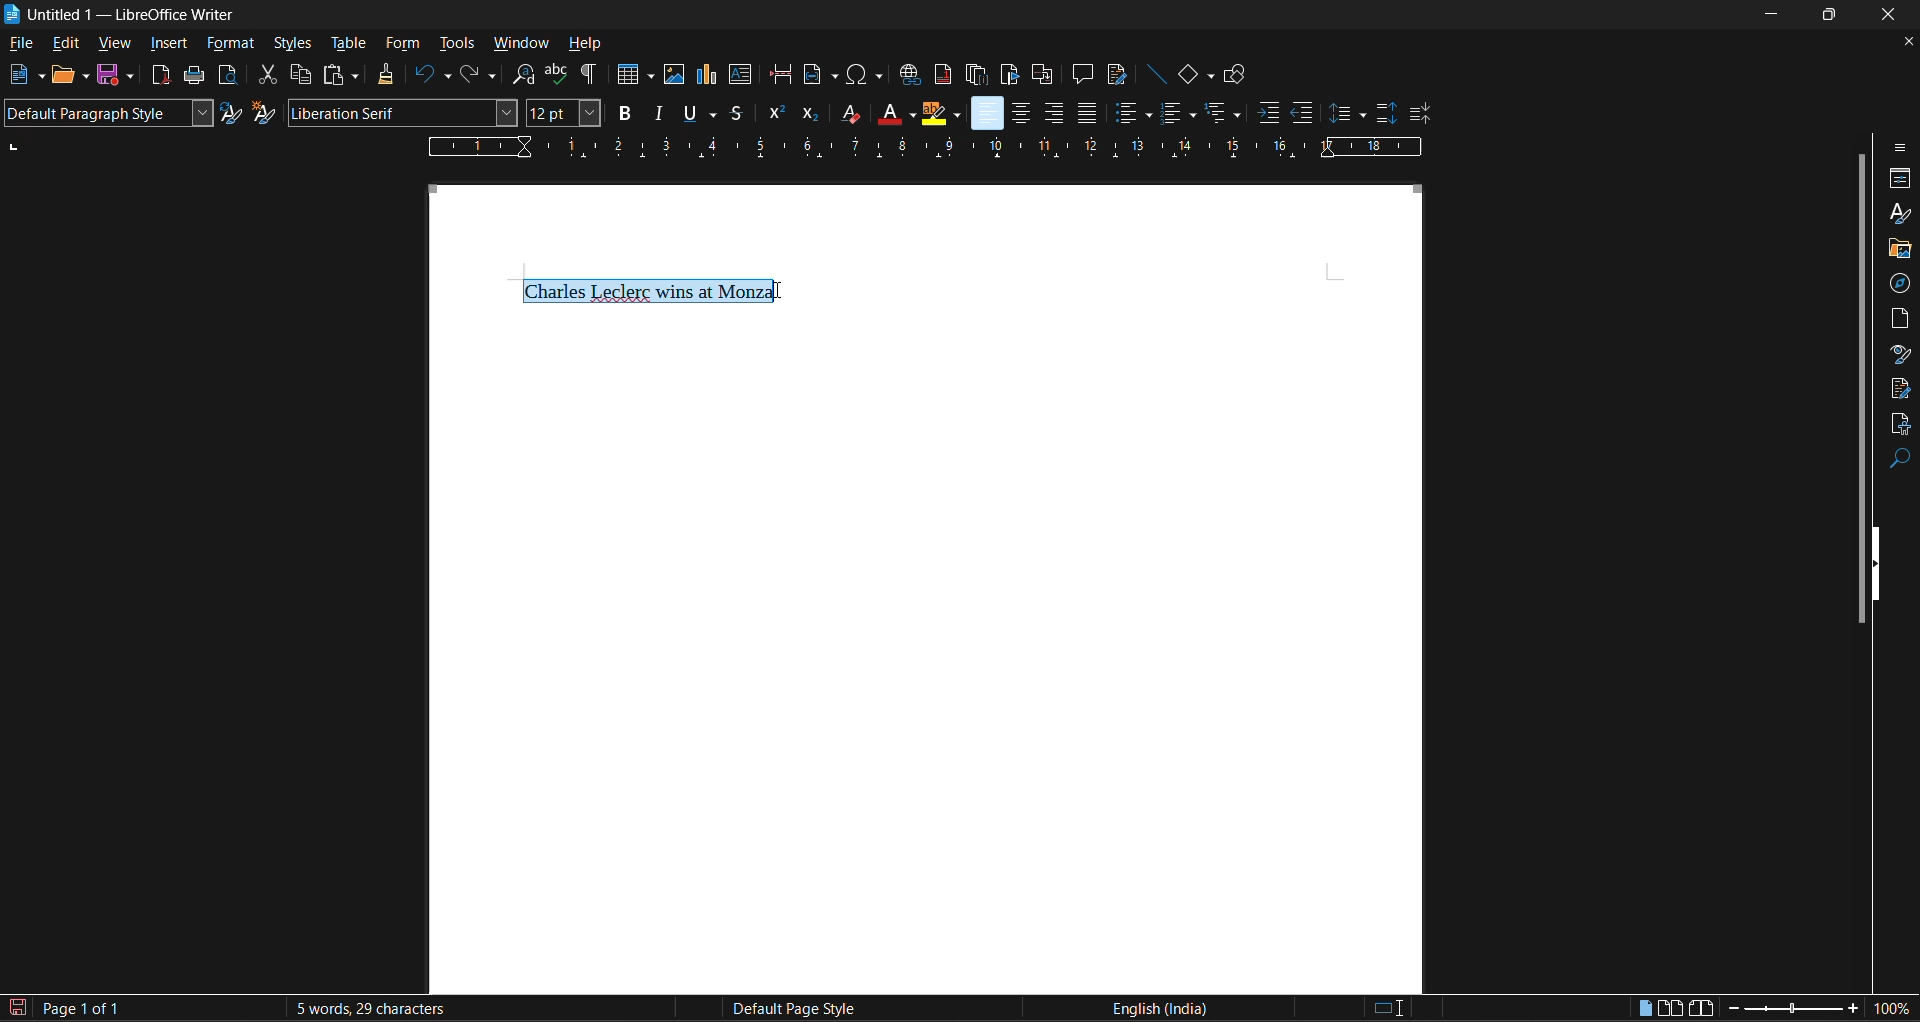 The width and height of the screenshot is (1920, 1022). What do you see at coordinates (168, 44) in the screenshot?
I see `insert` at bounding box center [168, 44].